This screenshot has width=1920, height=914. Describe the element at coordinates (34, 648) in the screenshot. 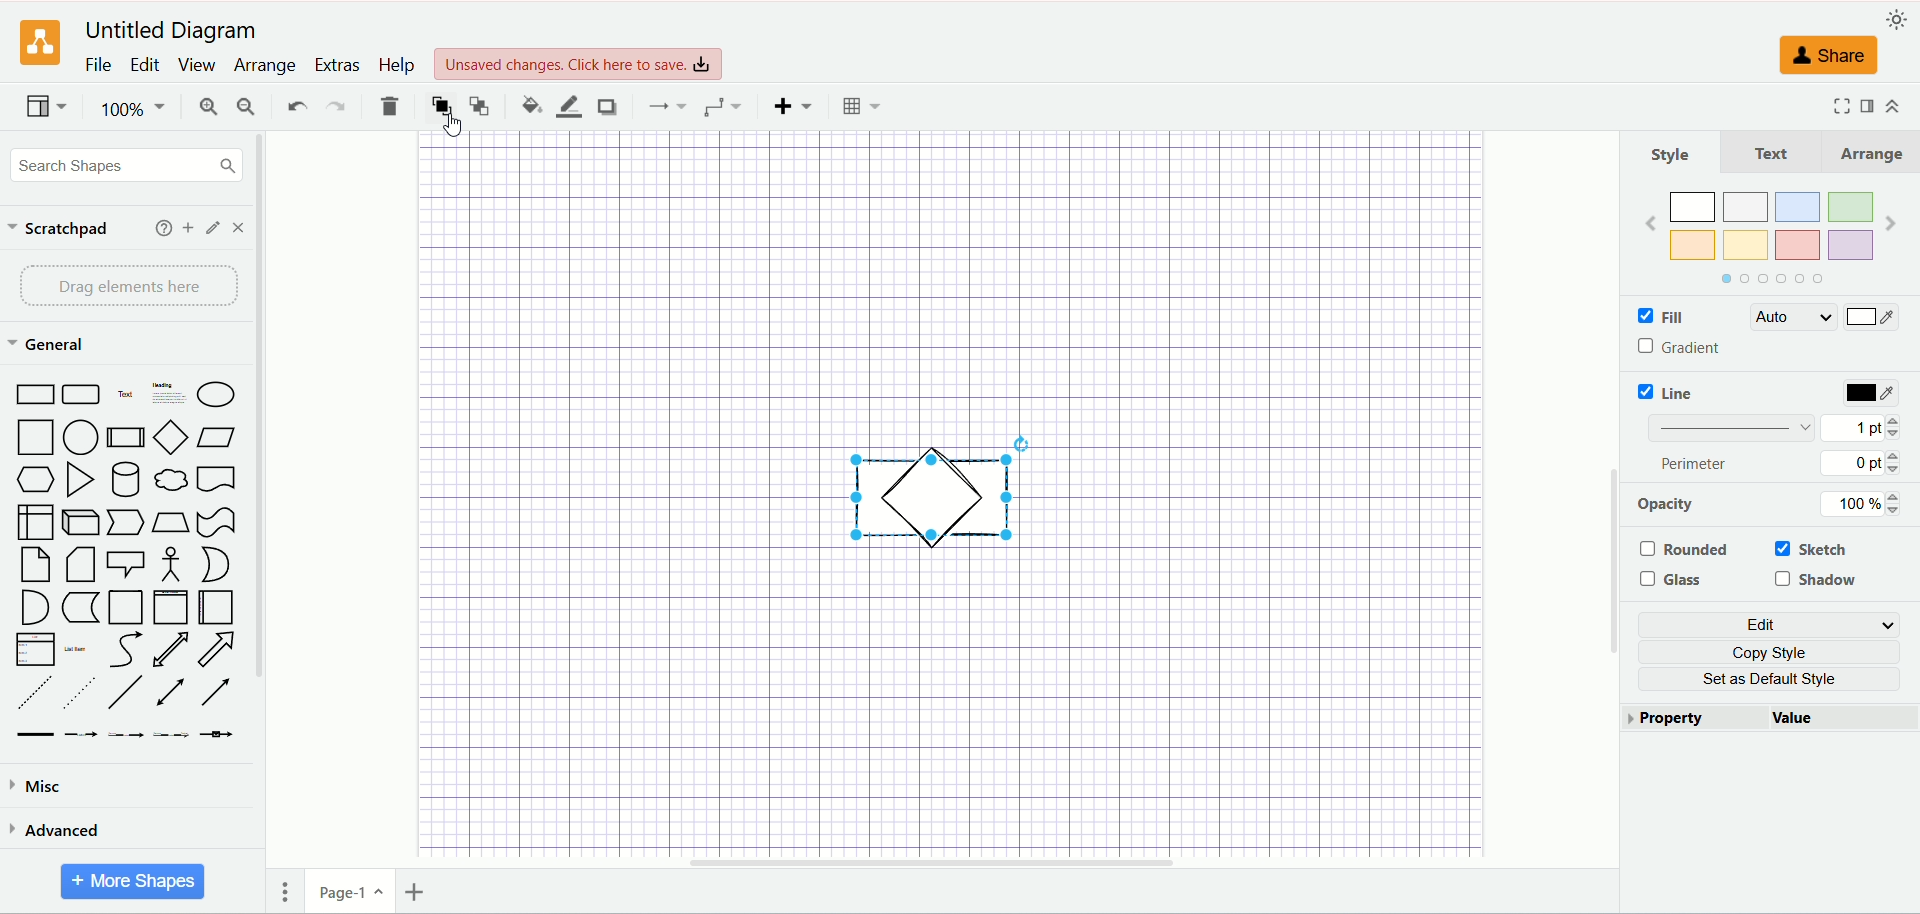

I see `list` at that location.